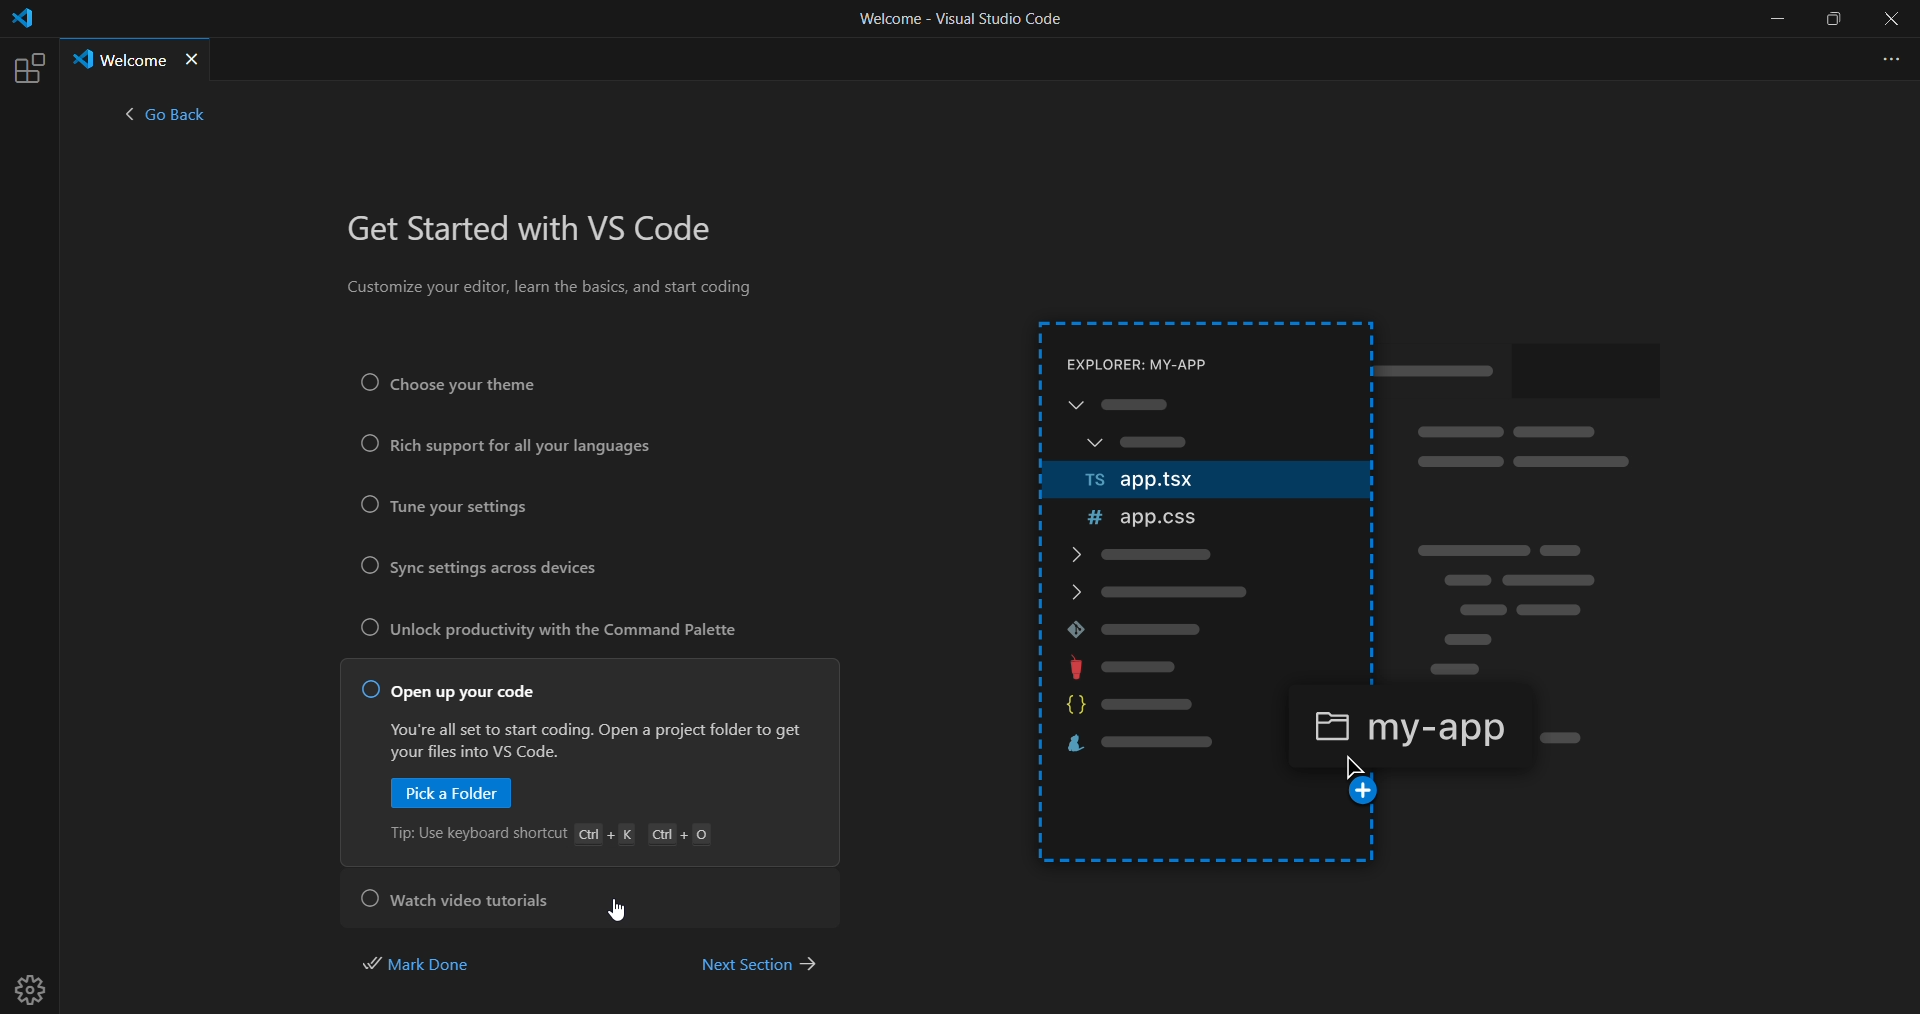  I want to click on pick a folder, so click(454, 795).